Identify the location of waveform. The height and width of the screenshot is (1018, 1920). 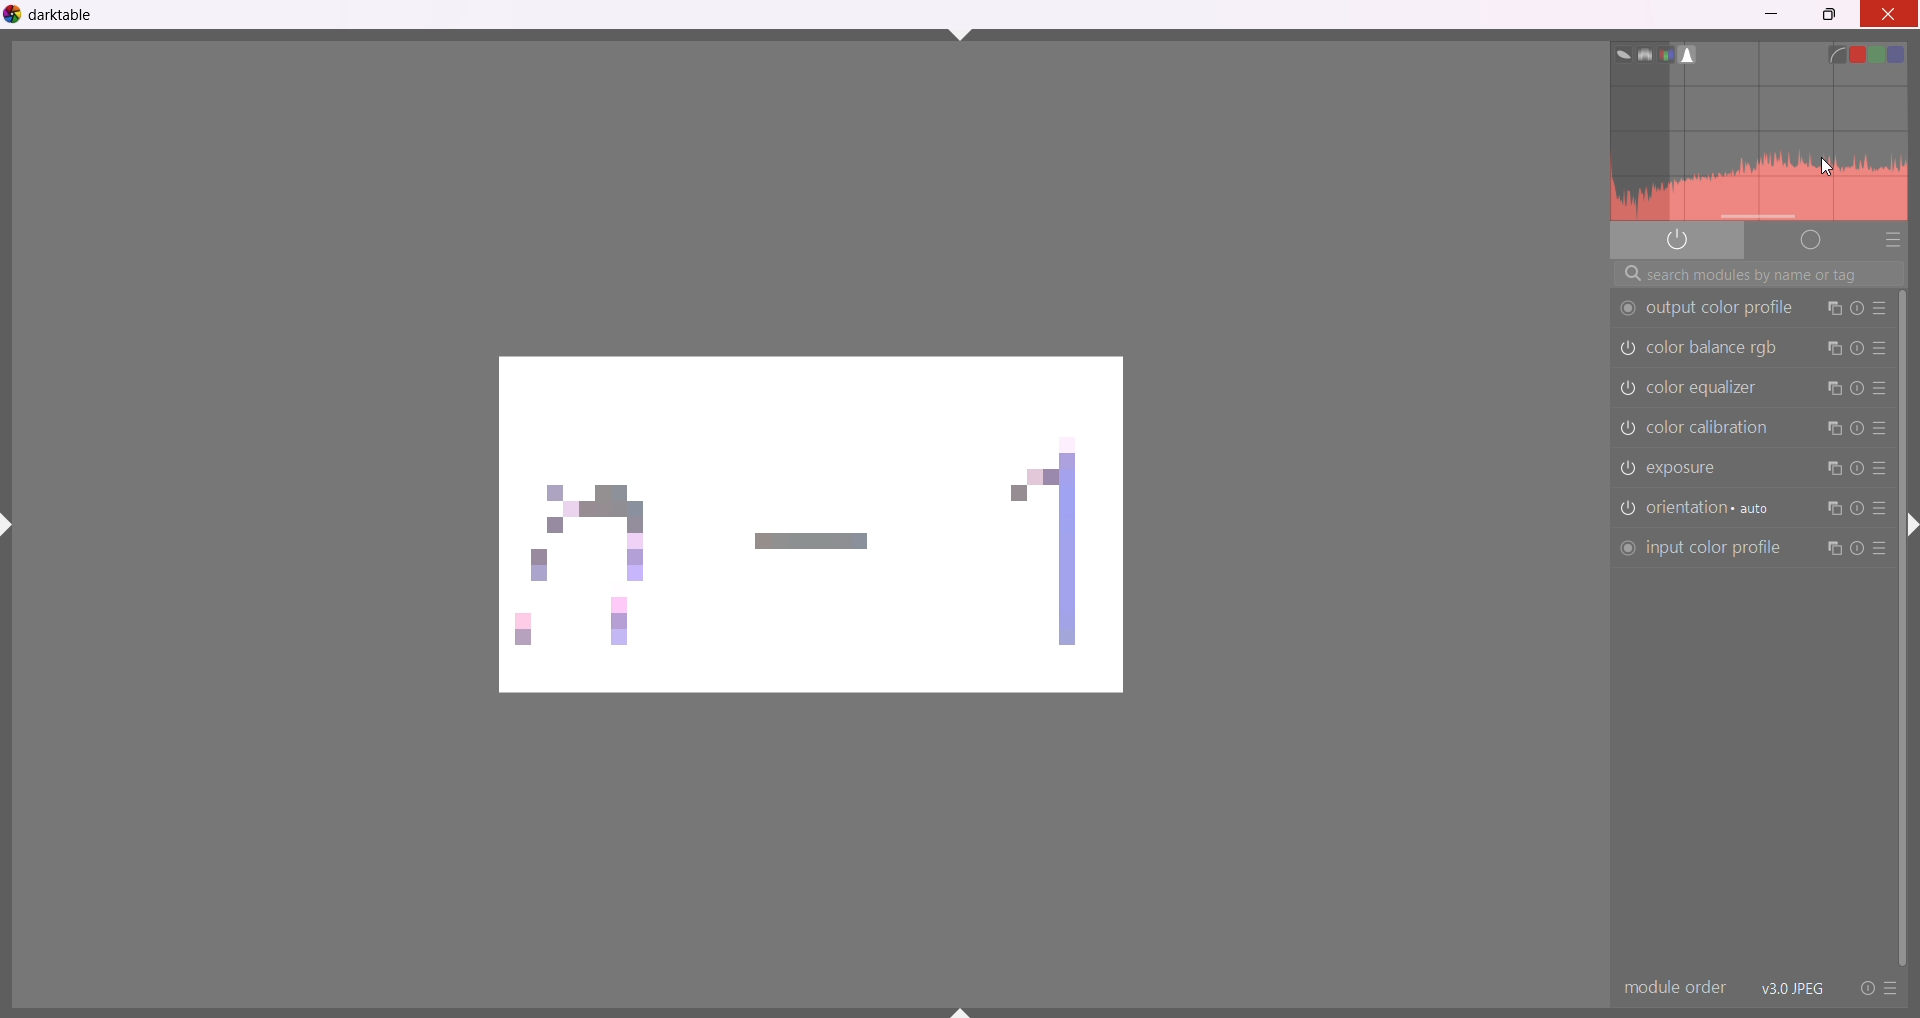
(1640, 53).